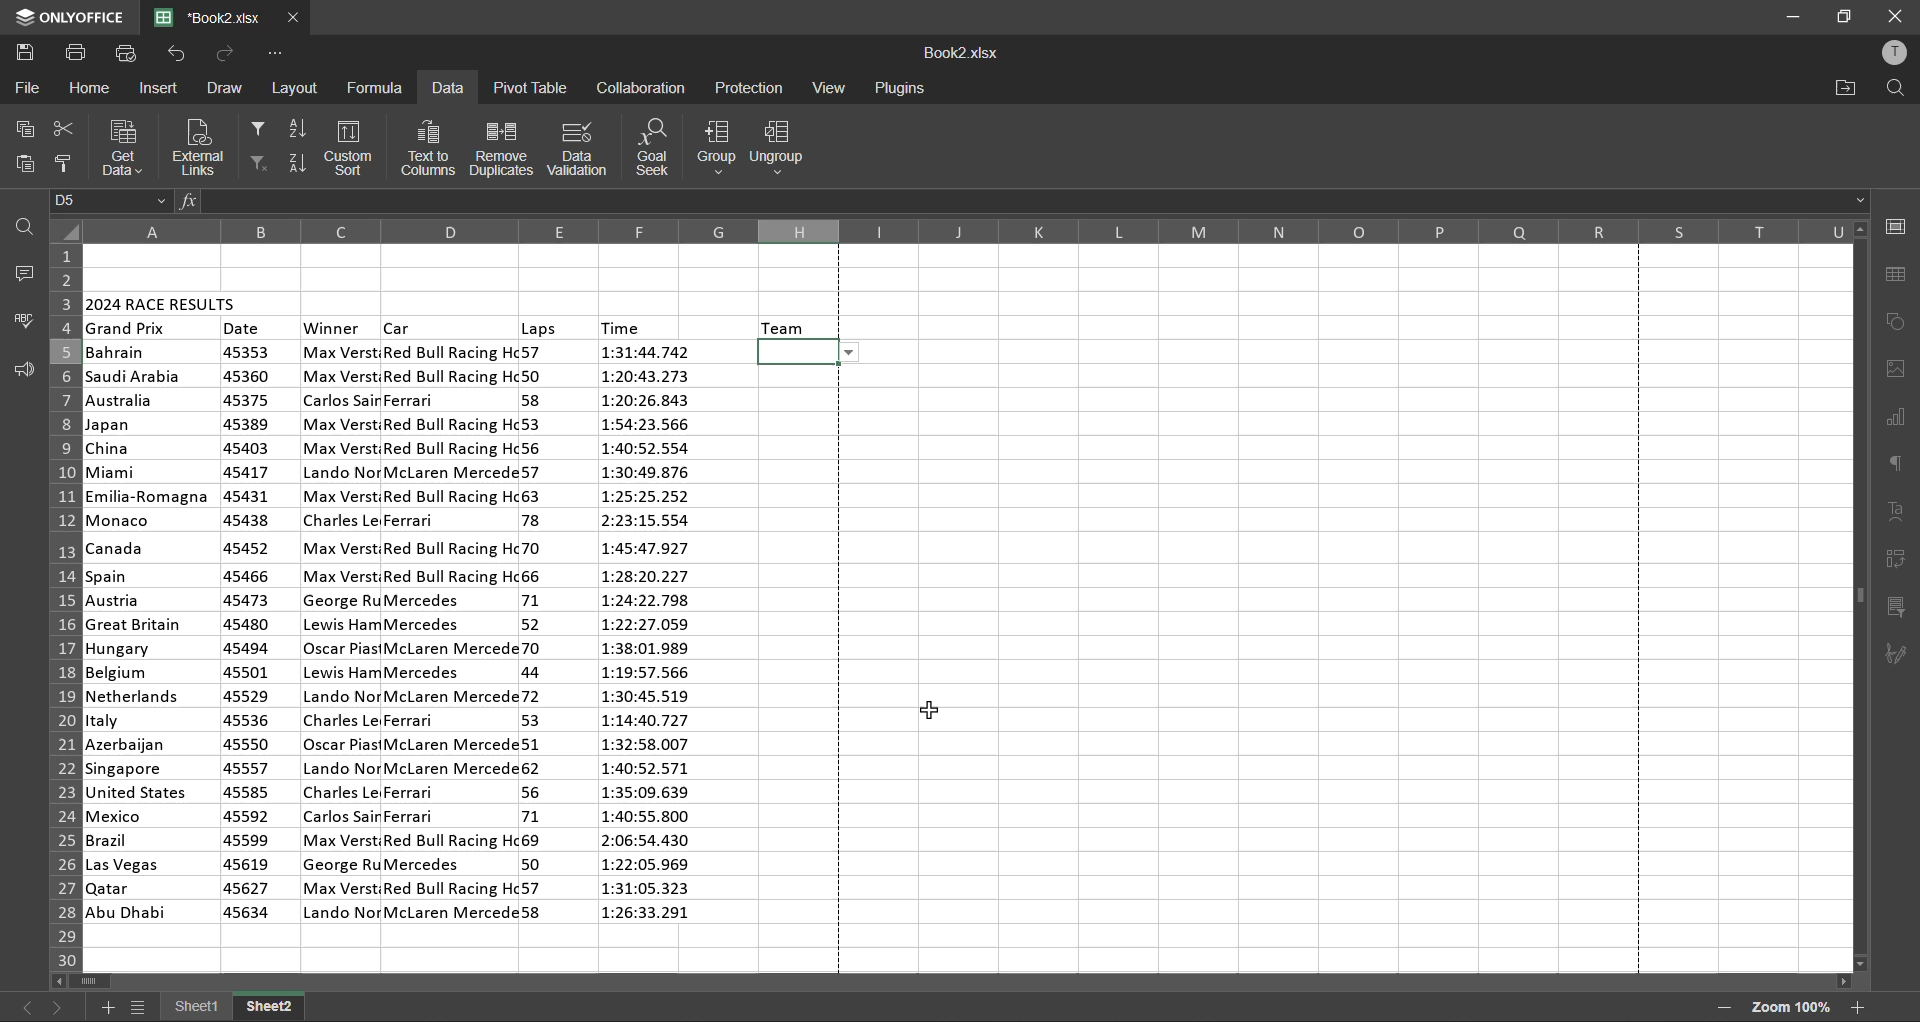 Image resolution: width=1920 pixels, height=1022 pixels. Describe the element at coordinates (248, 634) in the screenshot. I see `date` at that location.